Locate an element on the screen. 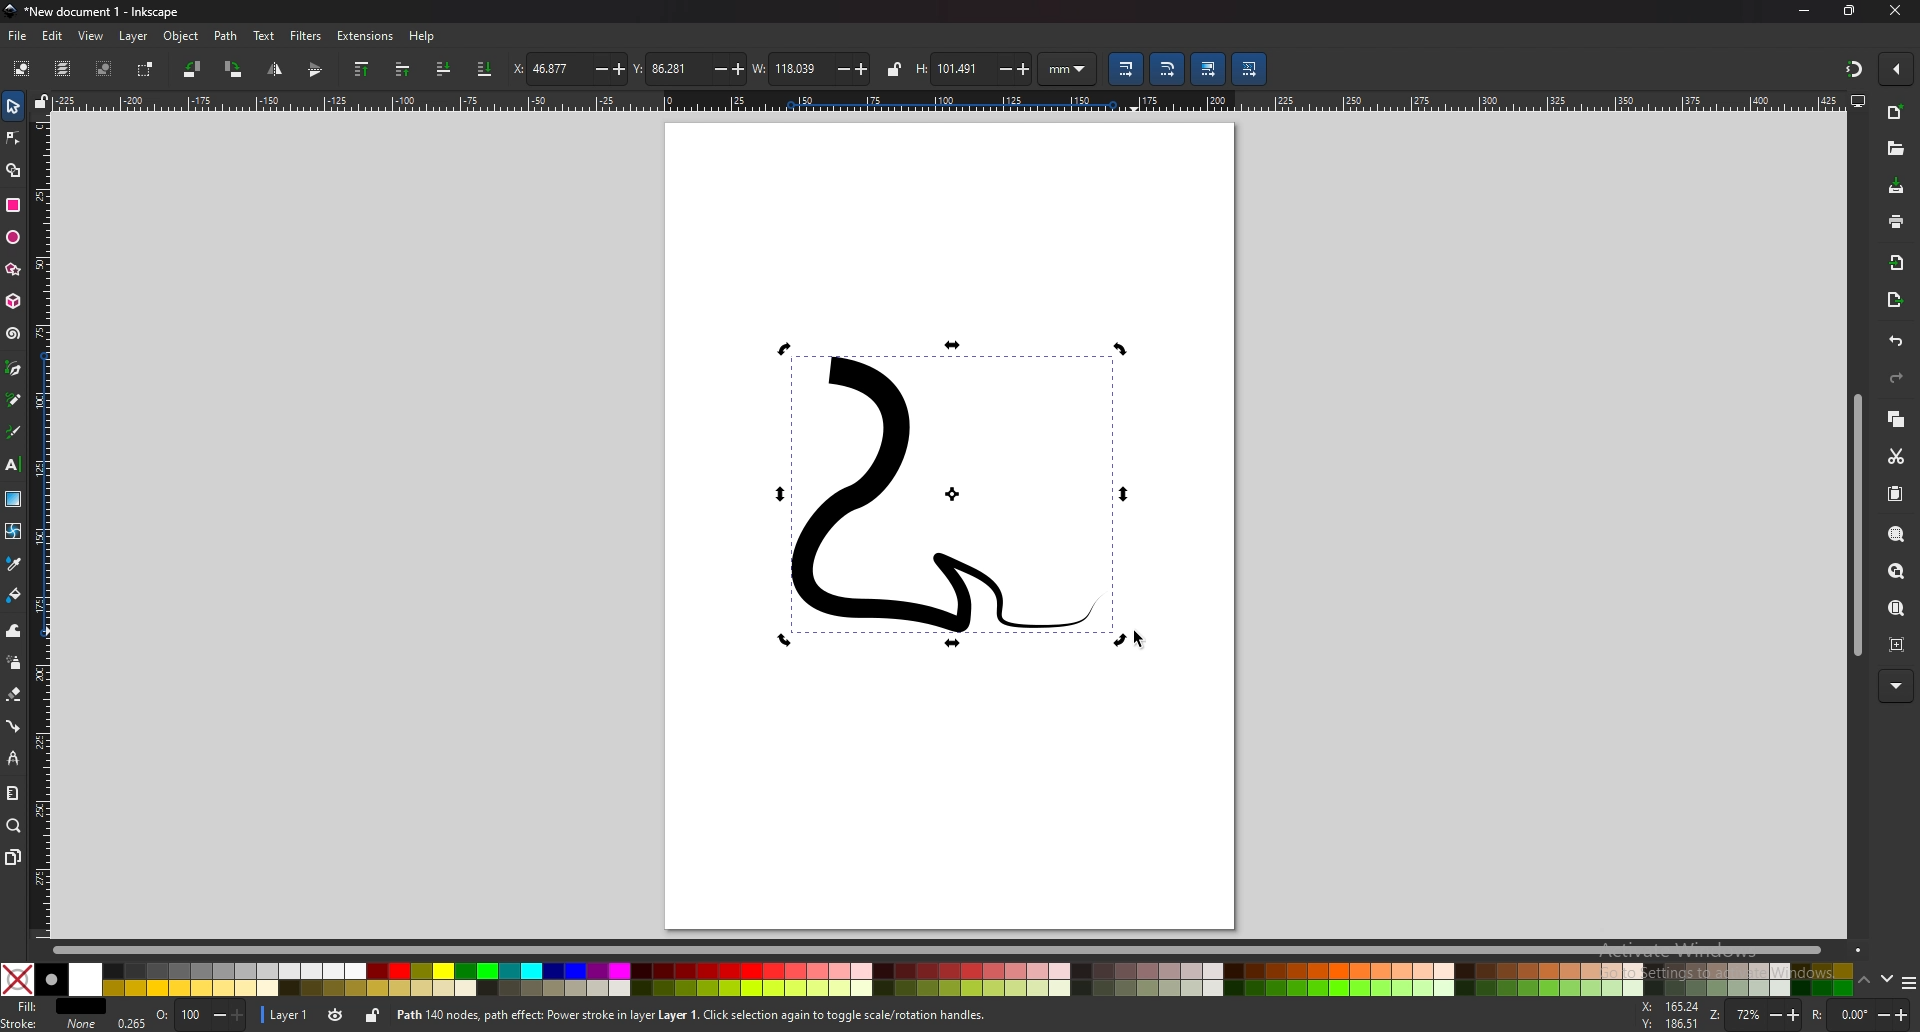 The image size is (1920, 1032). spiral is located at coordinates (13, 334).